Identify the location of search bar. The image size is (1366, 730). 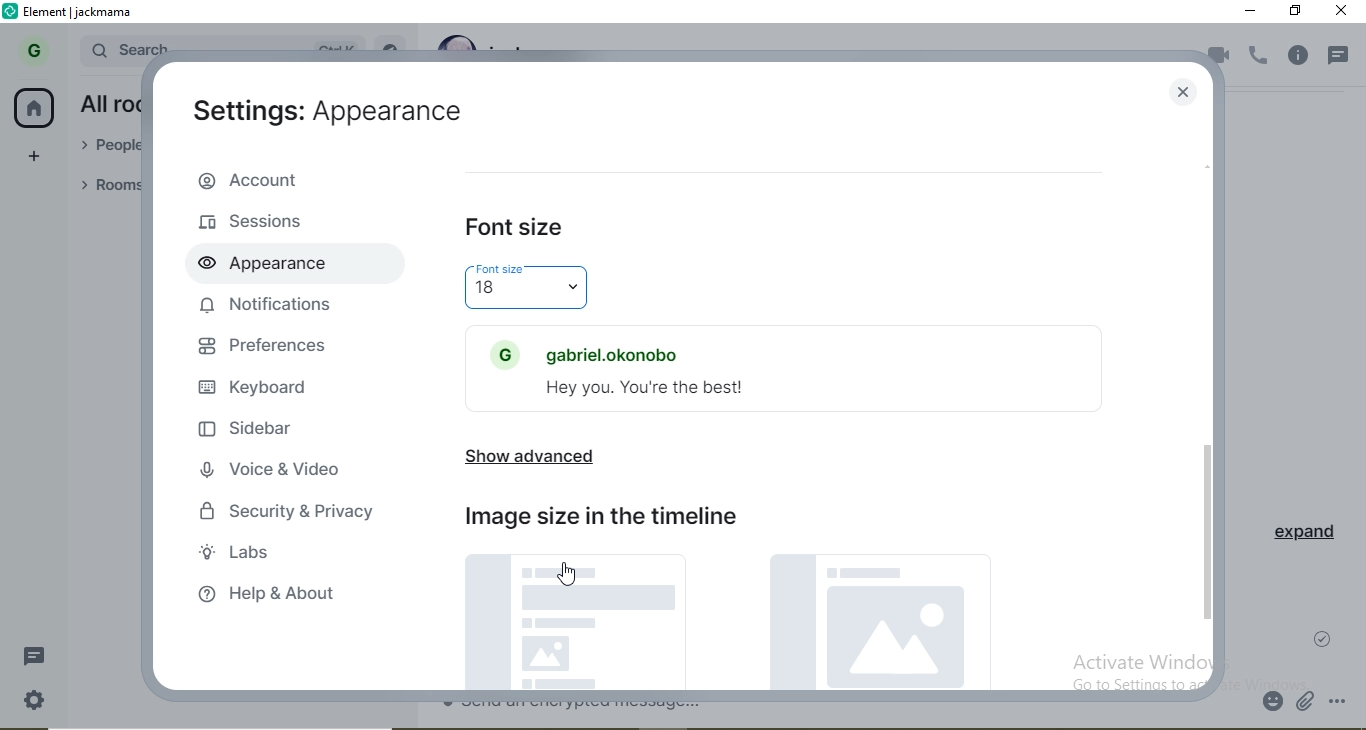
(125, 47).